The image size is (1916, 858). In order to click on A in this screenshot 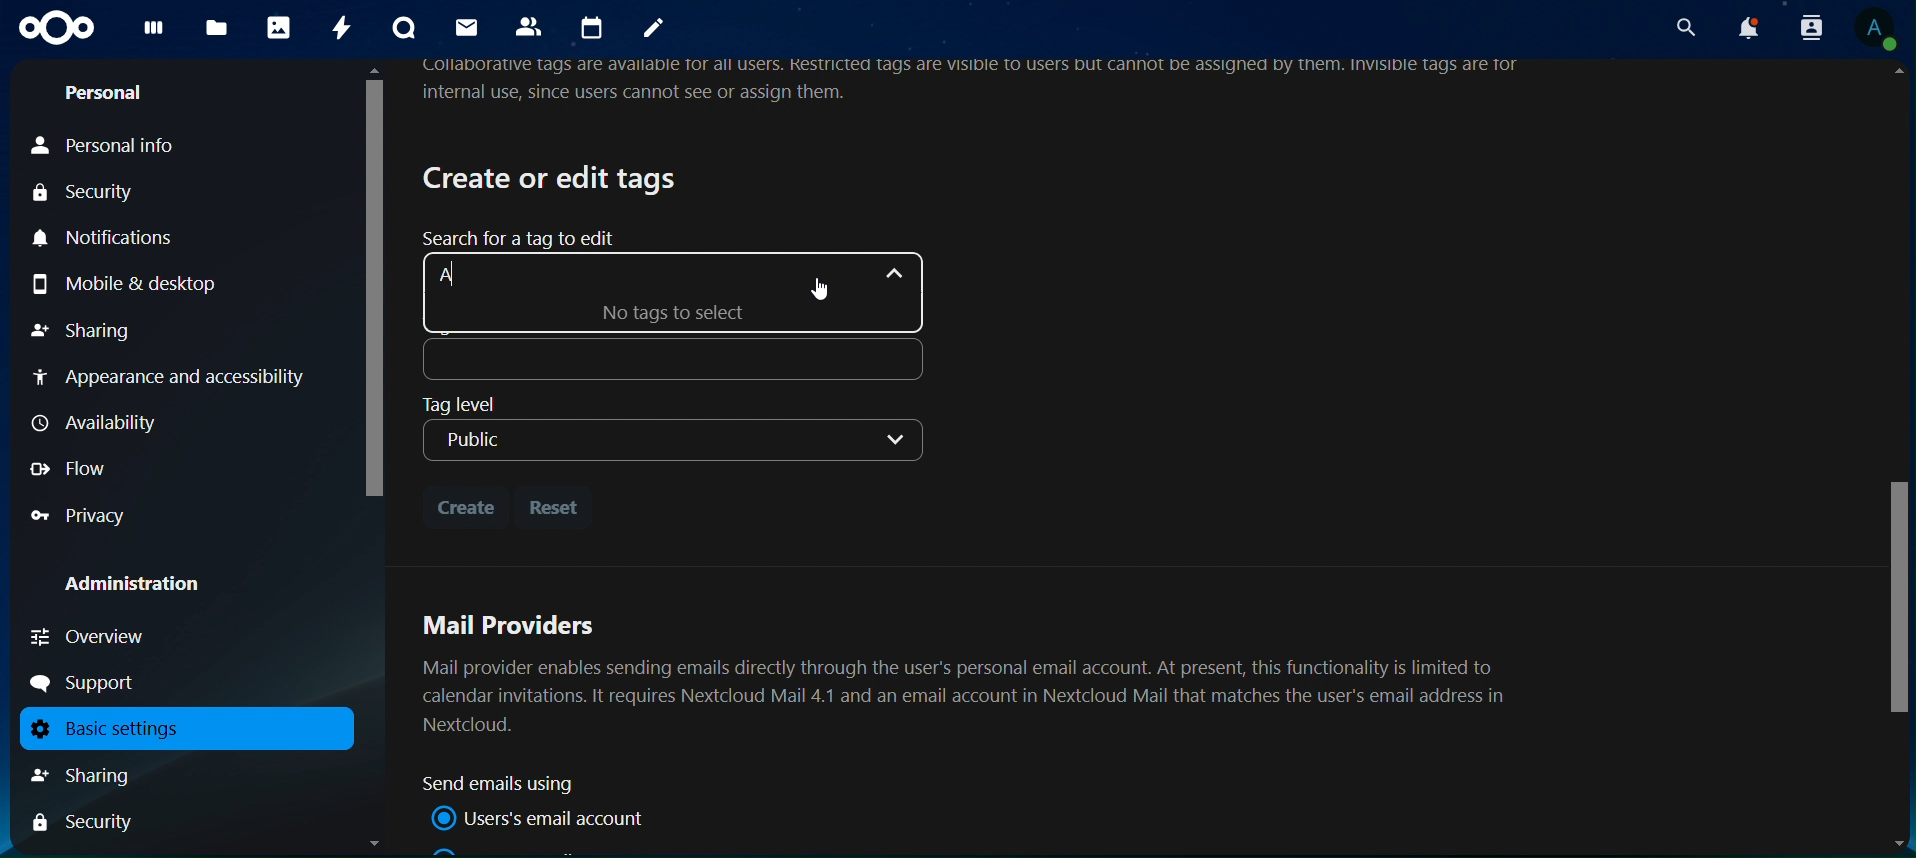, I will do `click(473, 274)`.